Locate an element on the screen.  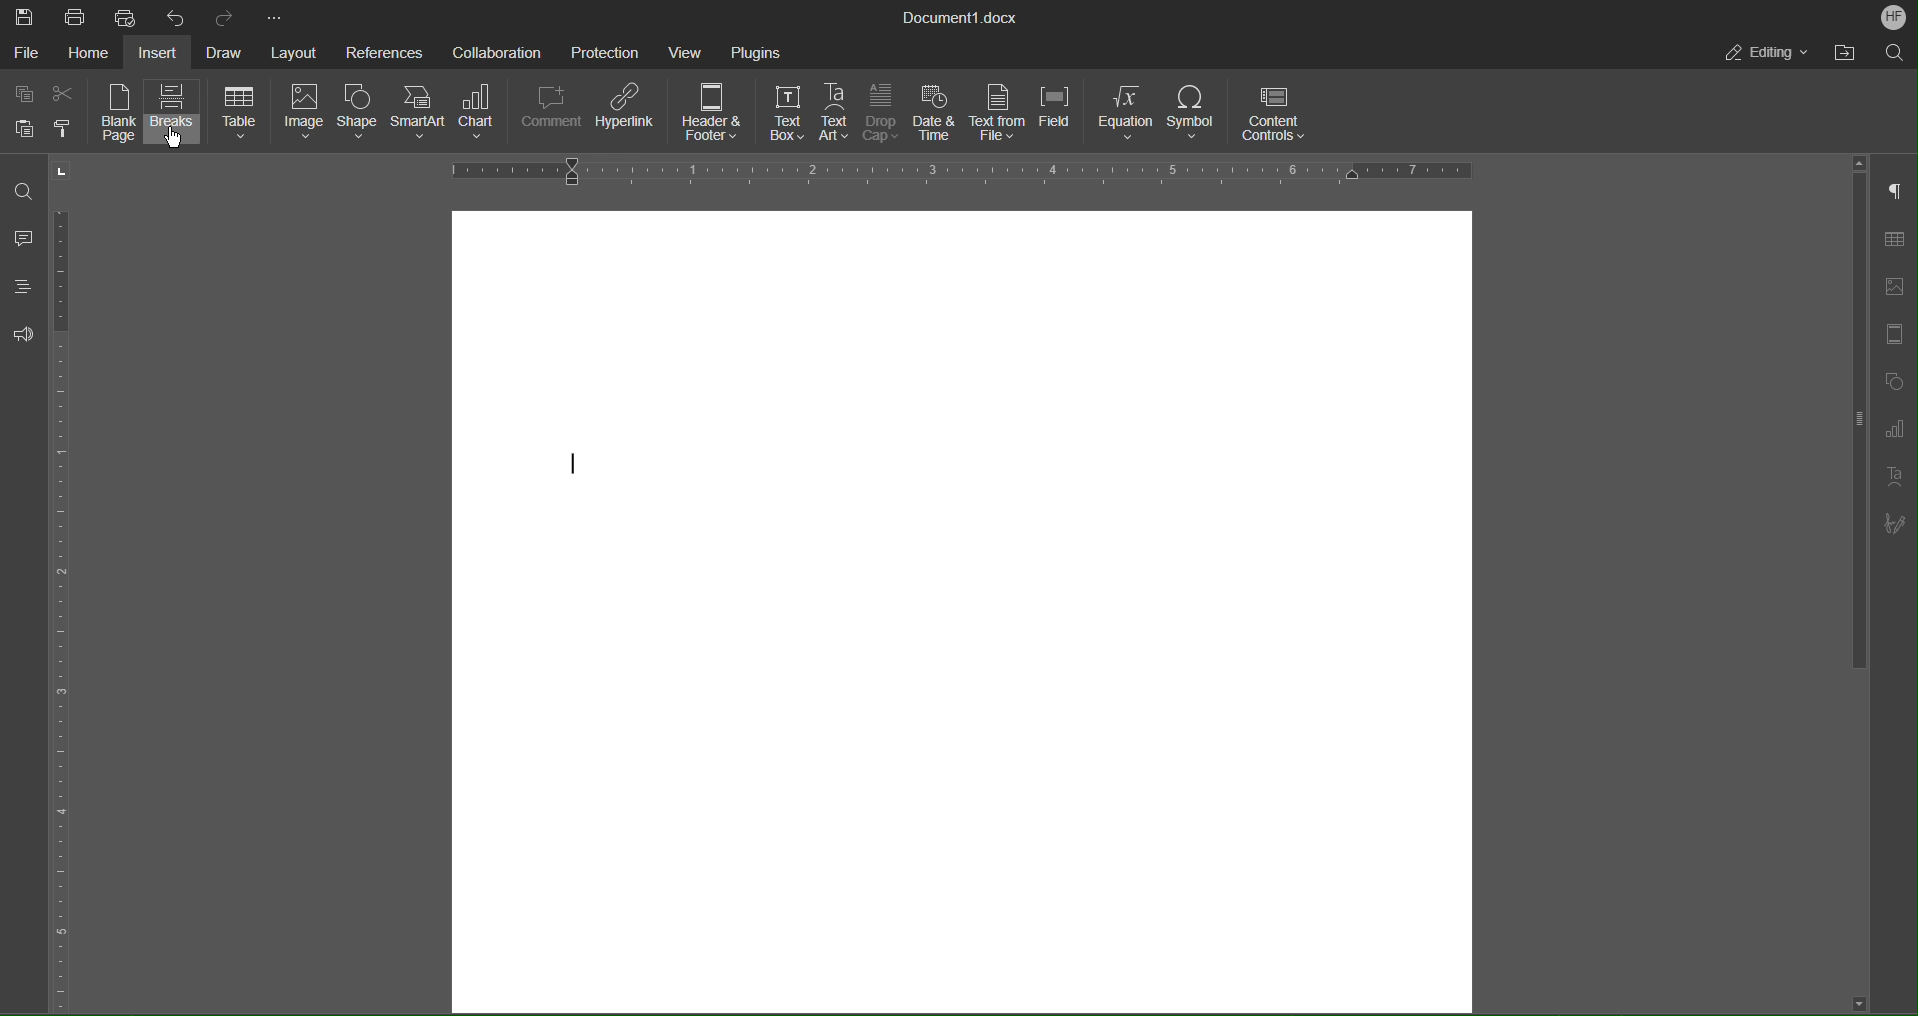
Text from File is located at coordinates (998, 113).